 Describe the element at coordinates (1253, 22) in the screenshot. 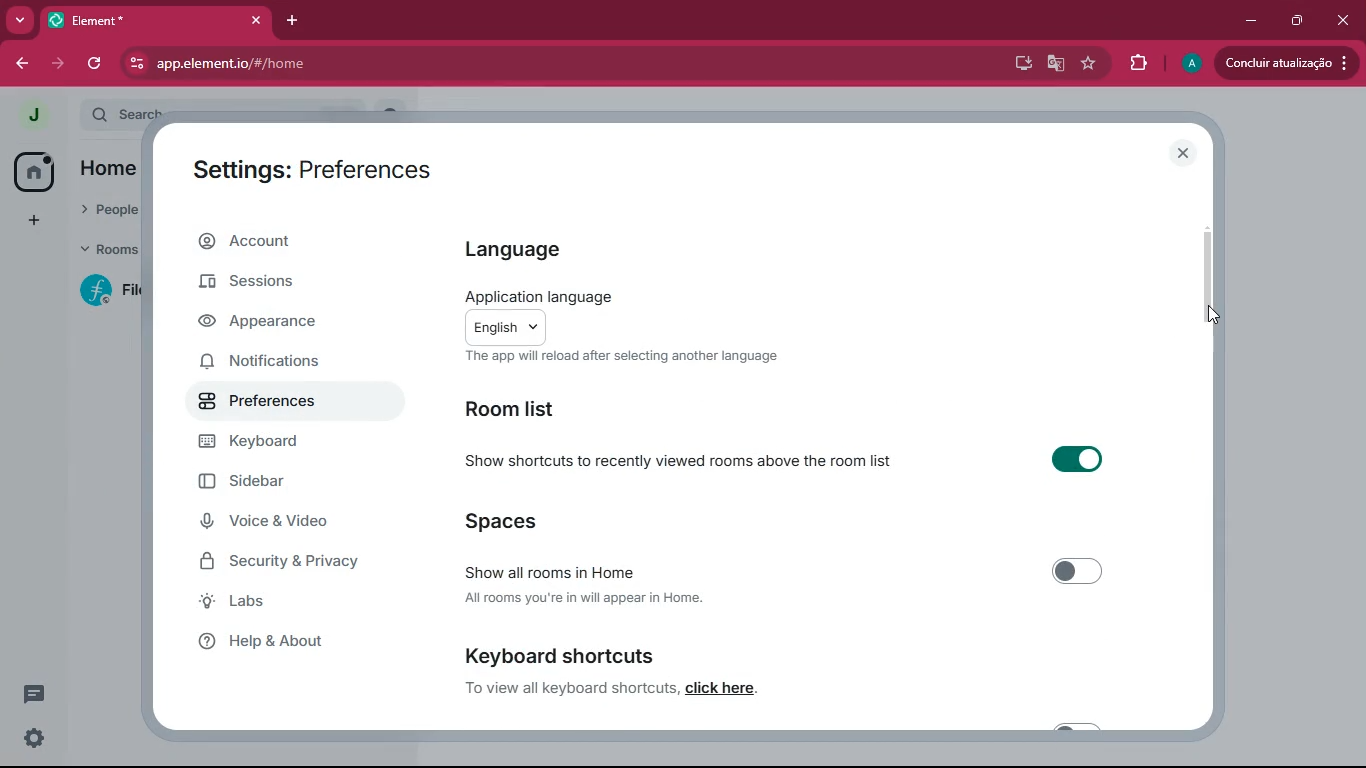

I see `minimize` at that location.